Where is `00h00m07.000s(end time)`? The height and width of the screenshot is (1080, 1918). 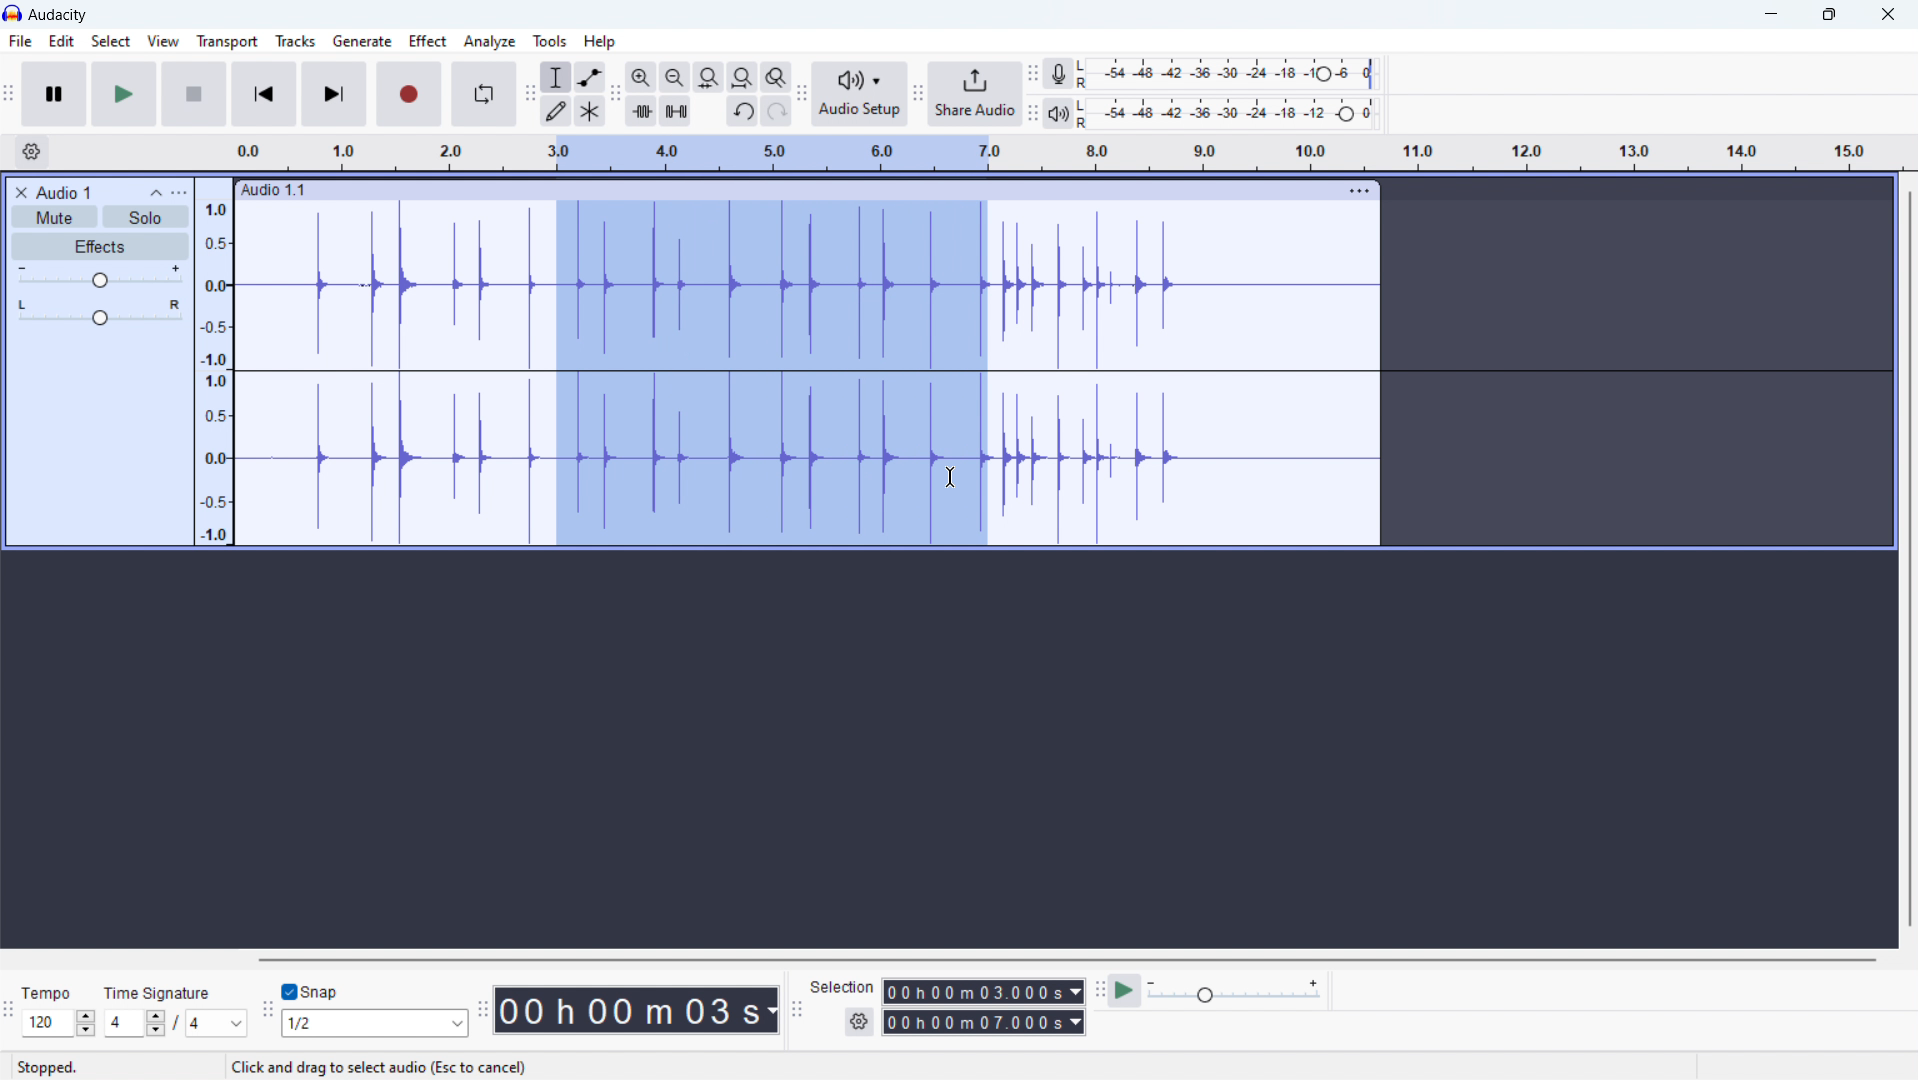
00h00m07.000s(end time) is located at coordinates (983, 1022).